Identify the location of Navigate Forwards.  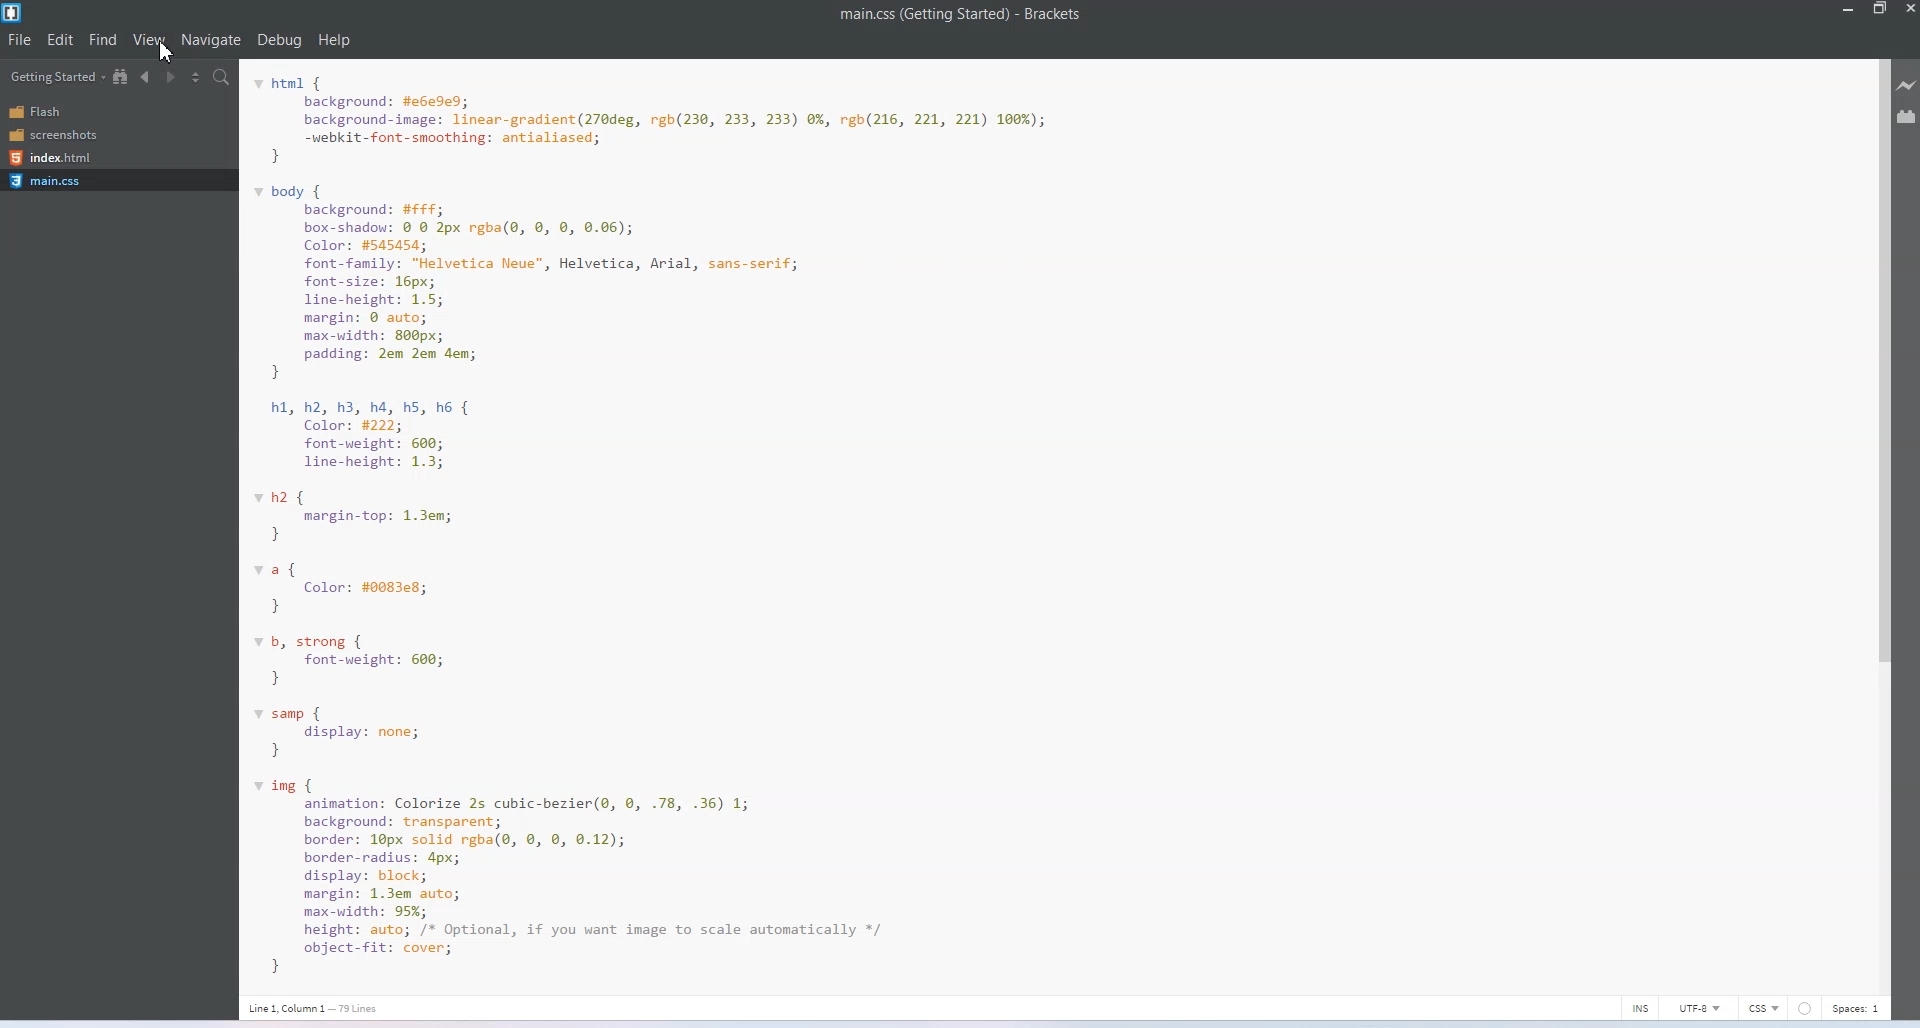
(172, 78).